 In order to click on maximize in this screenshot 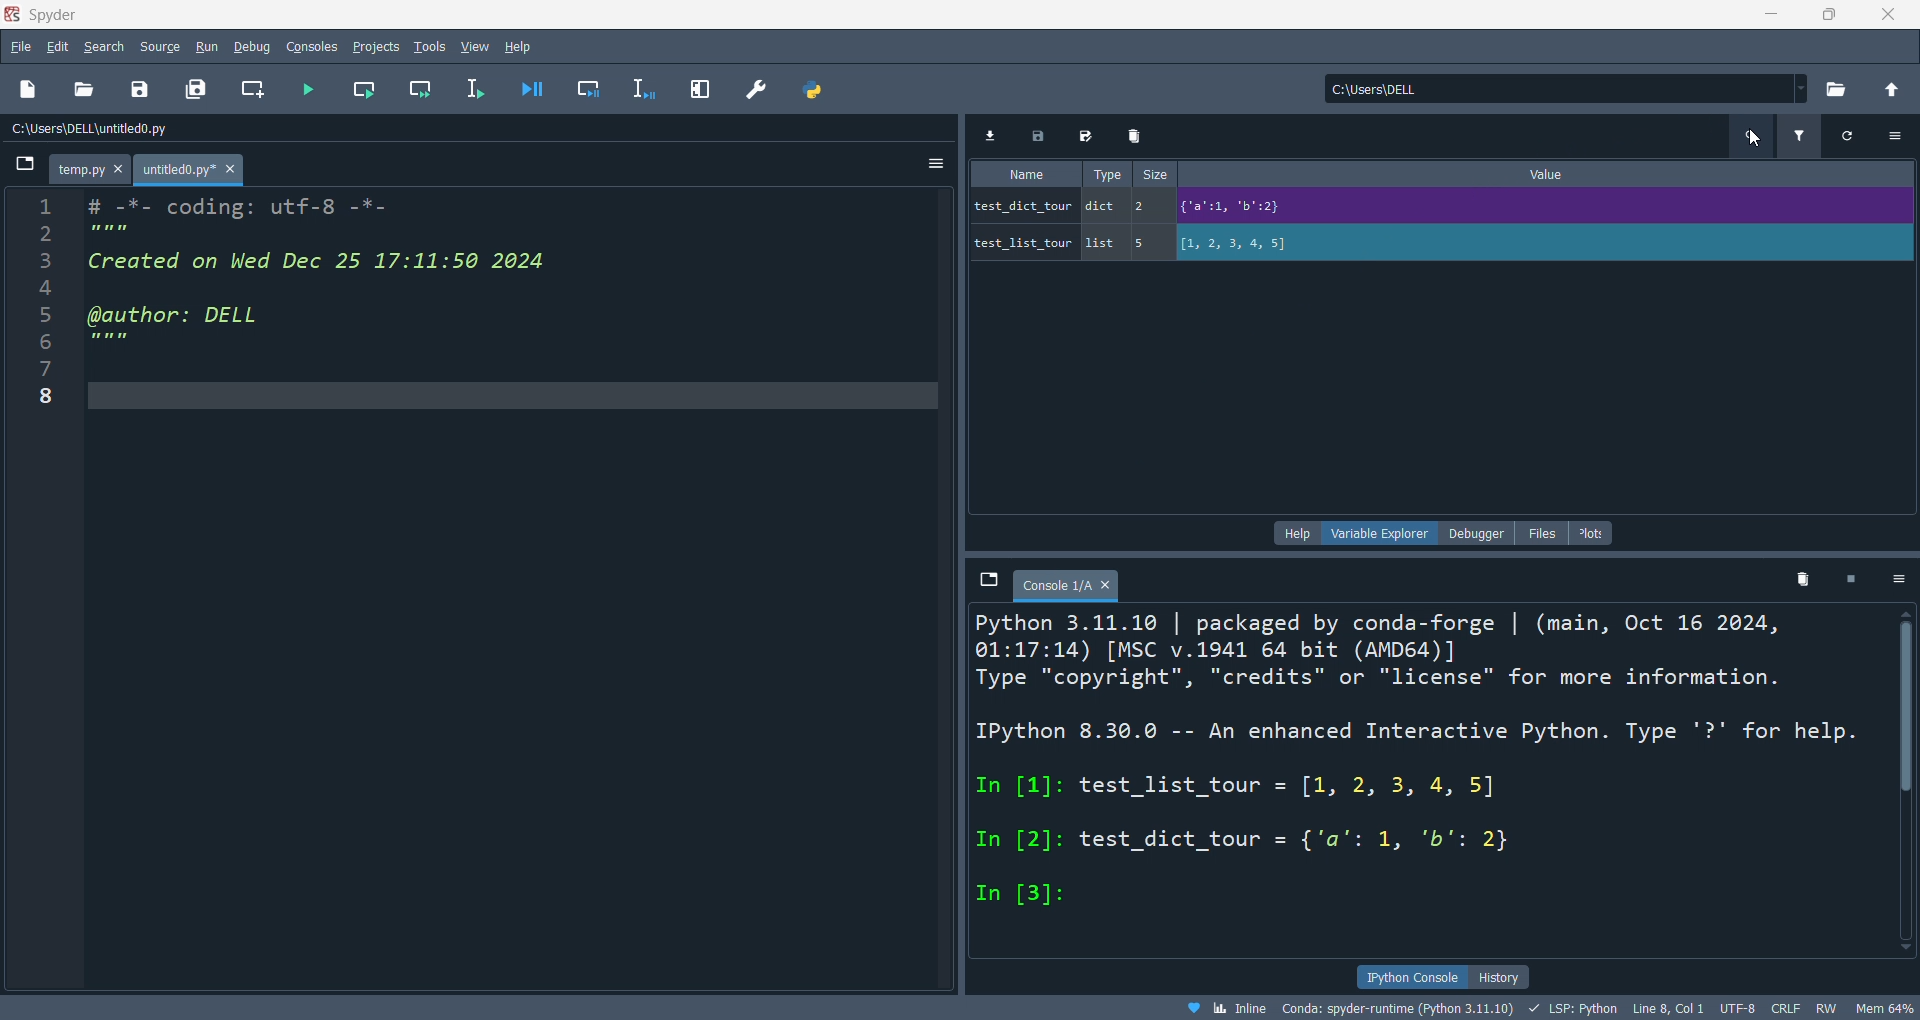, I will do `click(1815, 17)`.